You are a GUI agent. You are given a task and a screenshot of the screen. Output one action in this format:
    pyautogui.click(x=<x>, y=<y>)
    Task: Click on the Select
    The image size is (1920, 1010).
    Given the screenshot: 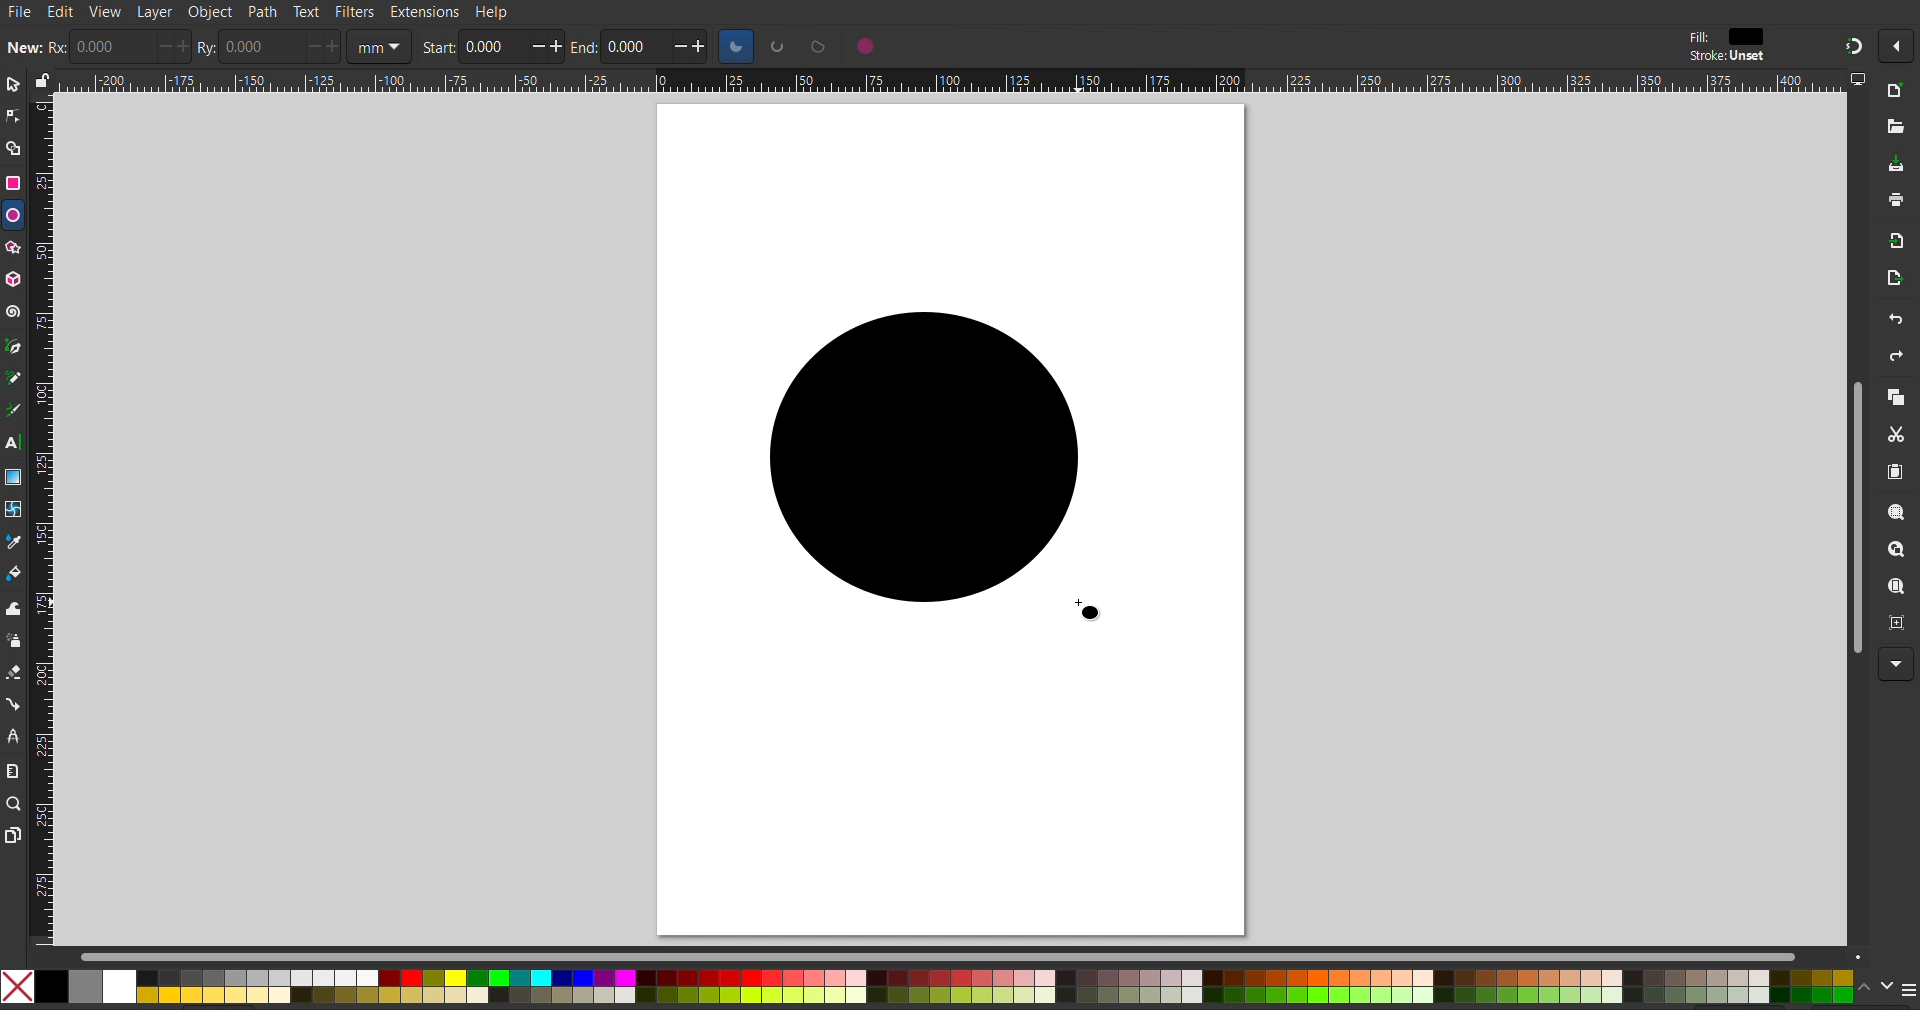 What is the action you would take?
    pyautogui.click(x=14, y=84)
    